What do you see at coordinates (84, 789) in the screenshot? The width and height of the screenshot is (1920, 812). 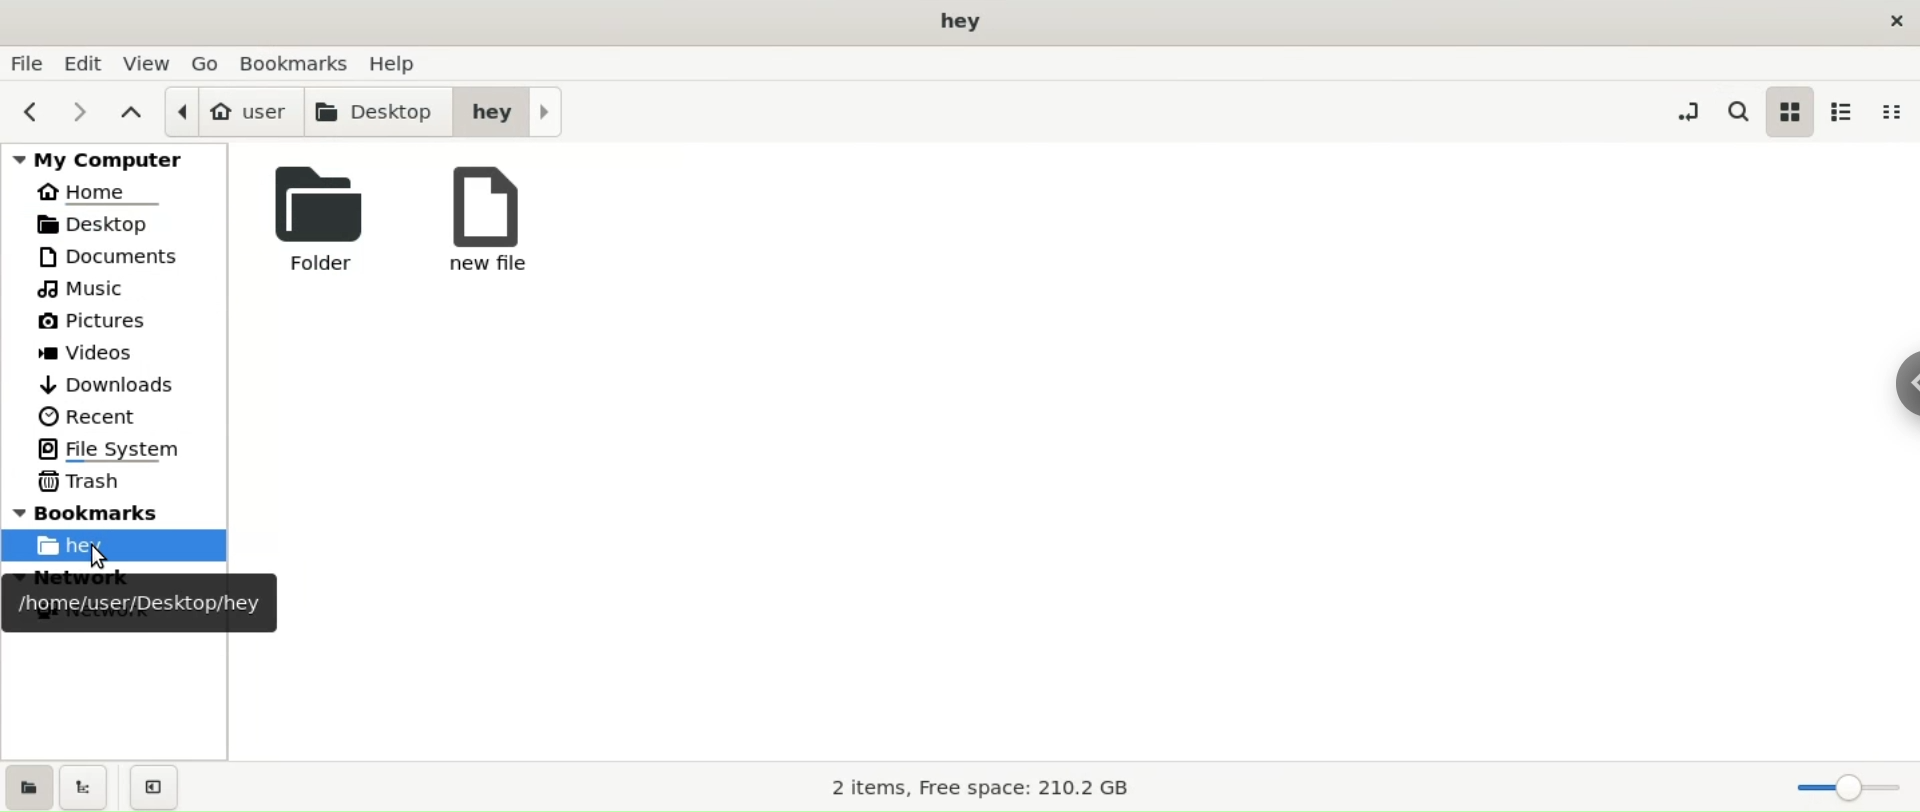 I see `show treeview` at bounding box center [84, 789].